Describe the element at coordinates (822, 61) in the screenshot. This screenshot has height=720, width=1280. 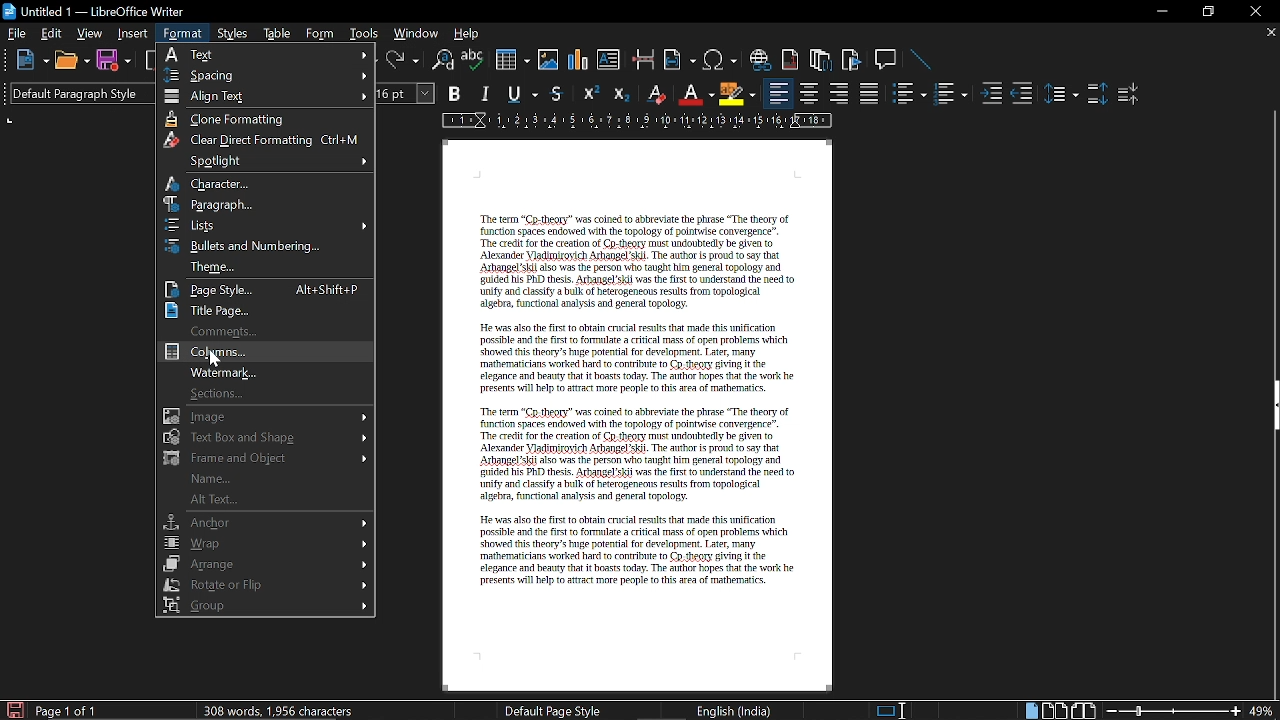
I see `Insert footnote` at that location.